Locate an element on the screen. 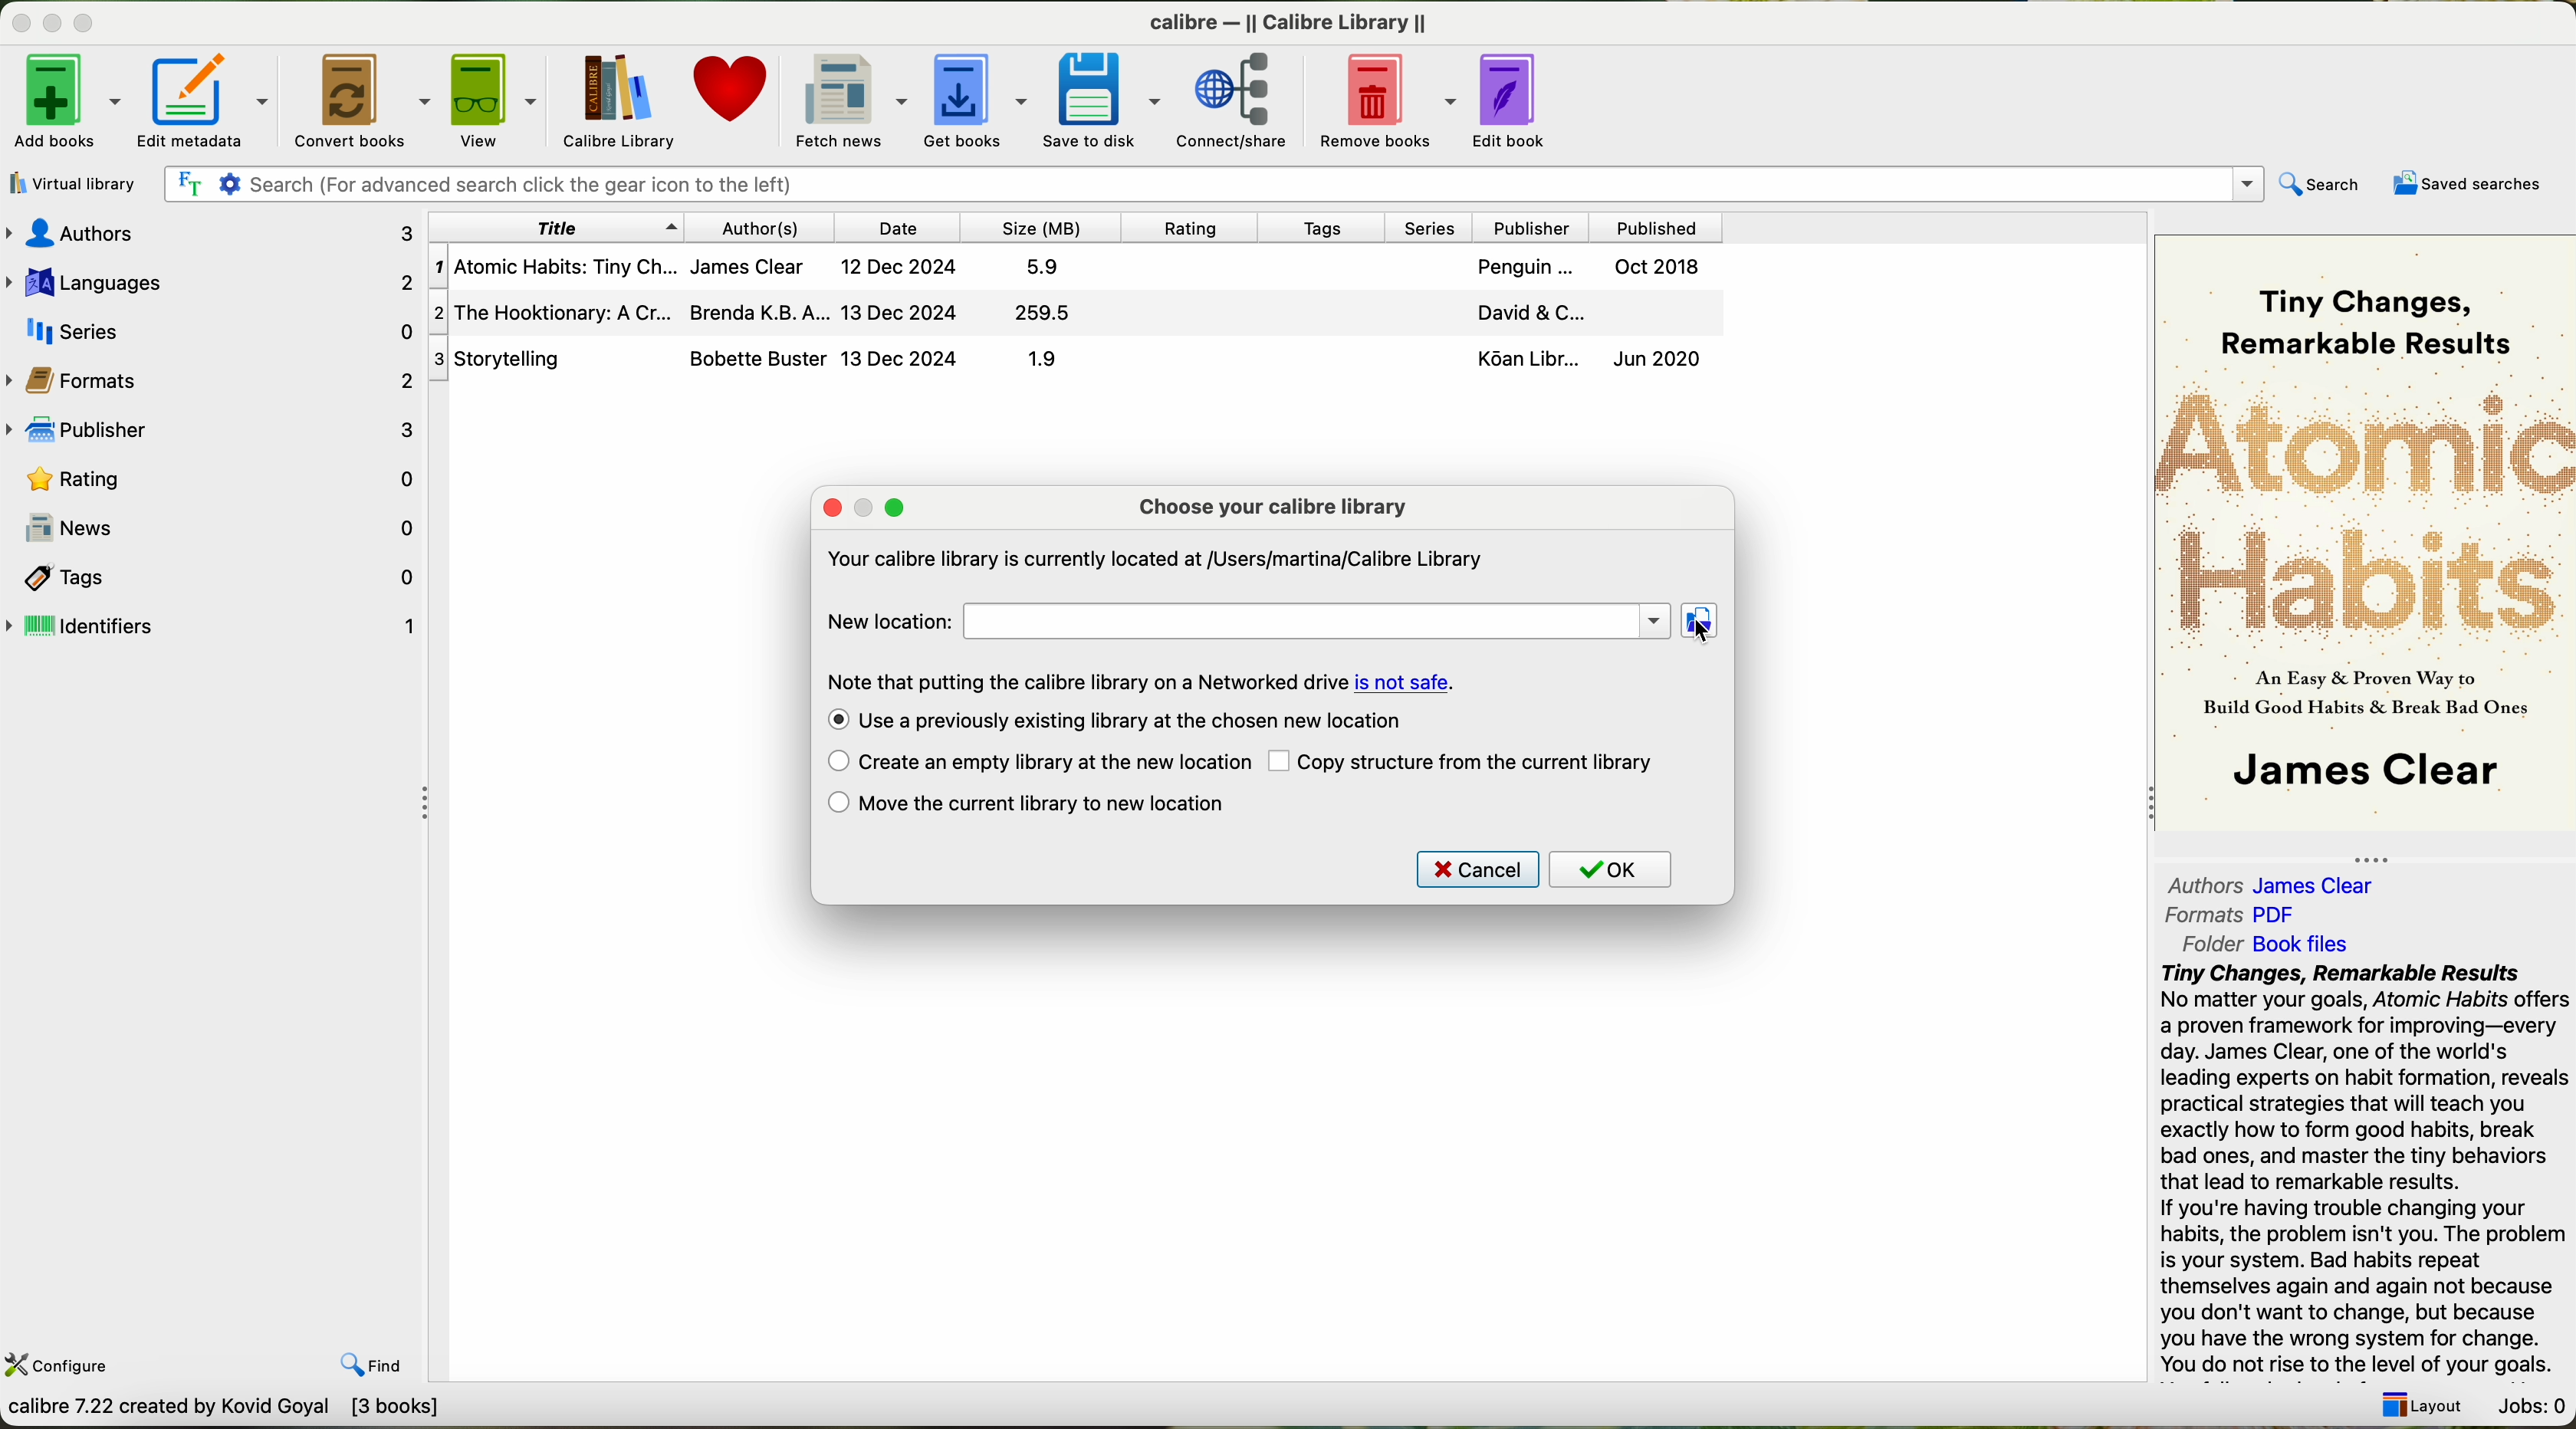 Image resolution: width=2576 pixels, height=1429 pixels. Ko6an Libr... Jun 2020 is located at coordinates (1583, 362).